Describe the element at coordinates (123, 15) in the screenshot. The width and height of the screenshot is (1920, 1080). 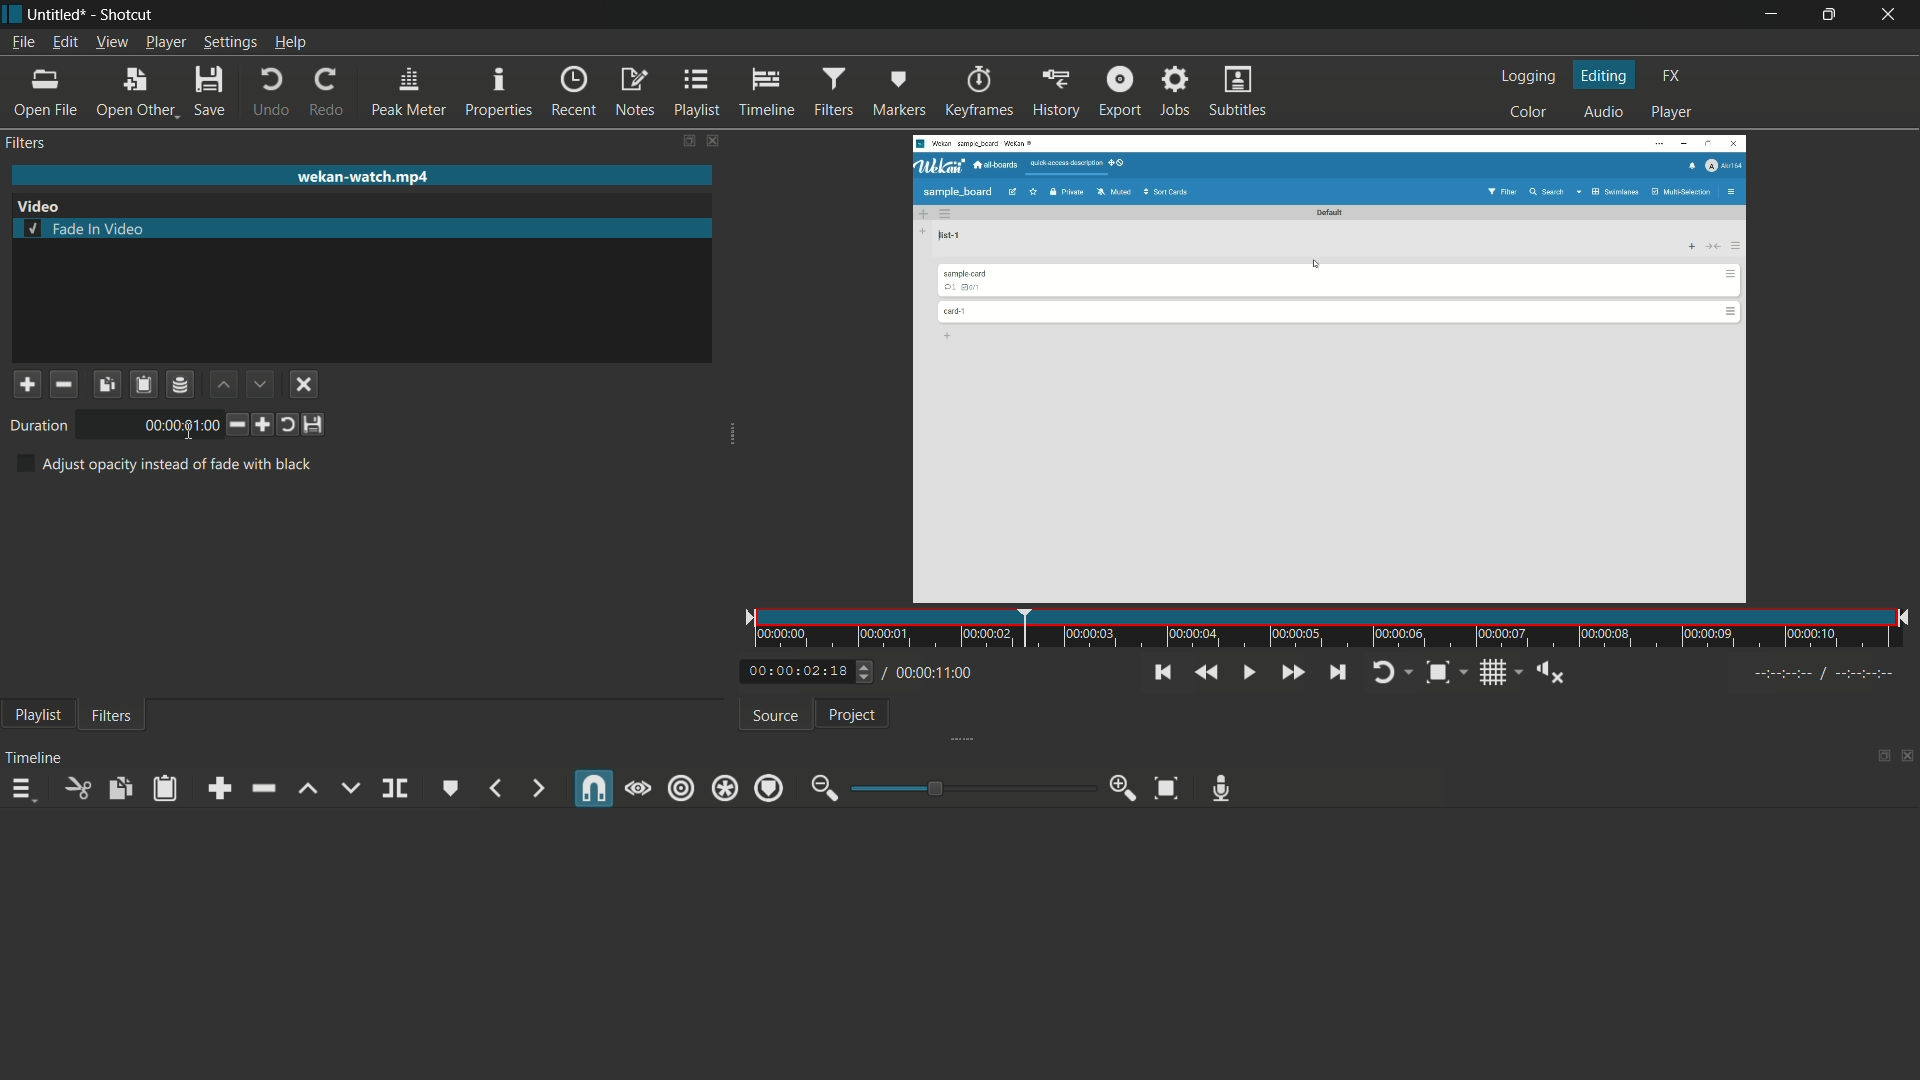
I see `app name` at that location.